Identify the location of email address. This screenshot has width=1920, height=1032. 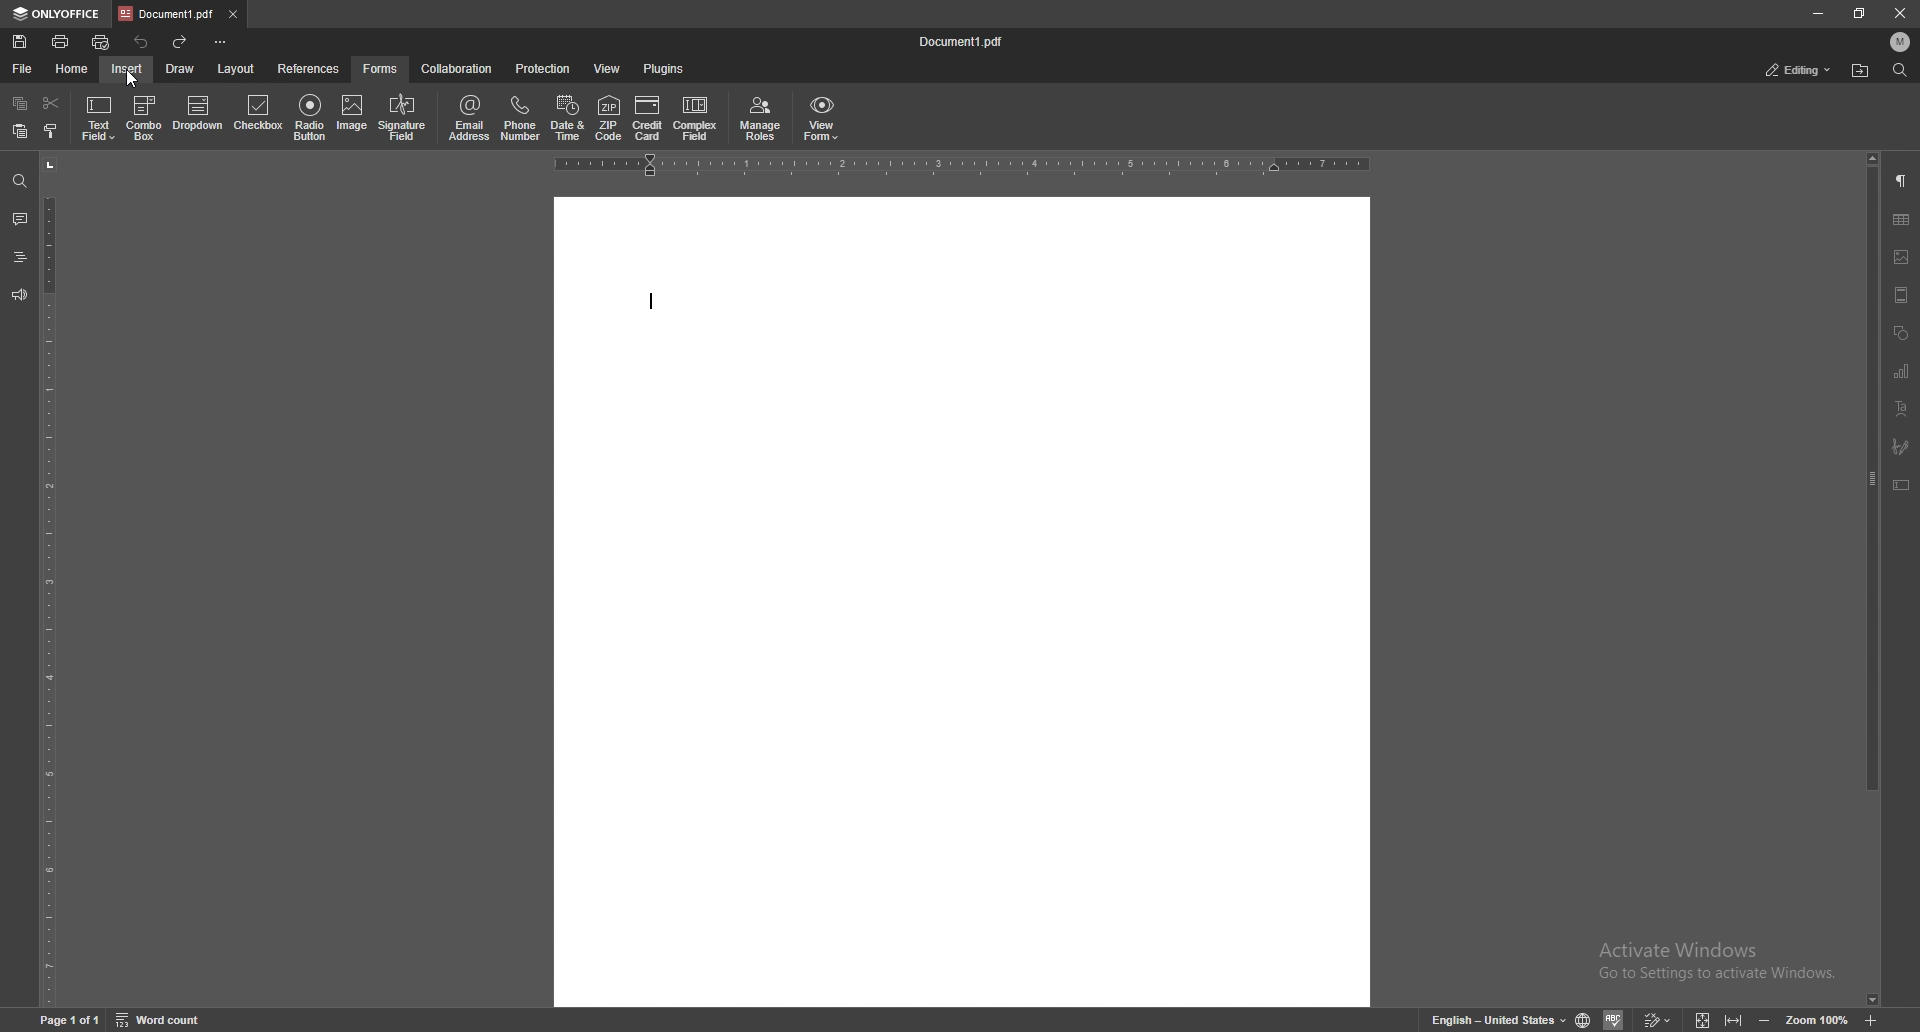
(472, 117).